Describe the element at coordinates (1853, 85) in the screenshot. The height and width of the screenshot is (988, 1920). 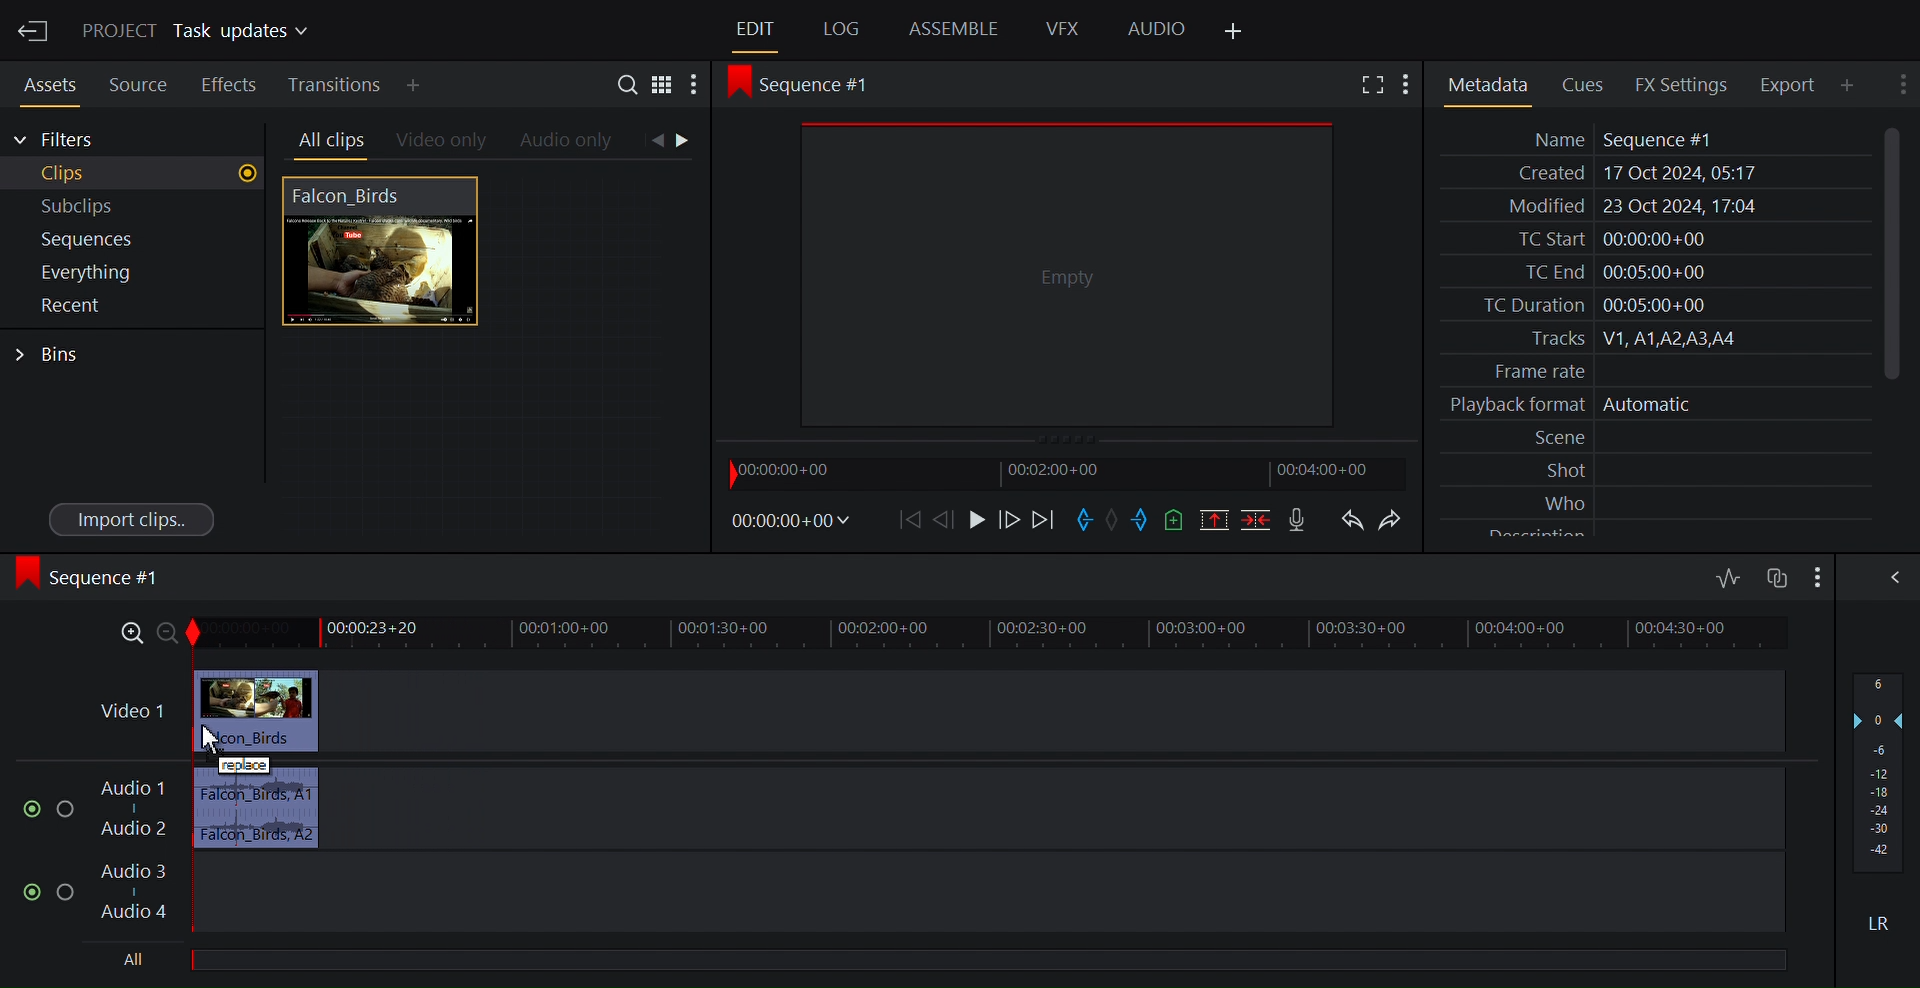
I see `Add Panle` at that location.